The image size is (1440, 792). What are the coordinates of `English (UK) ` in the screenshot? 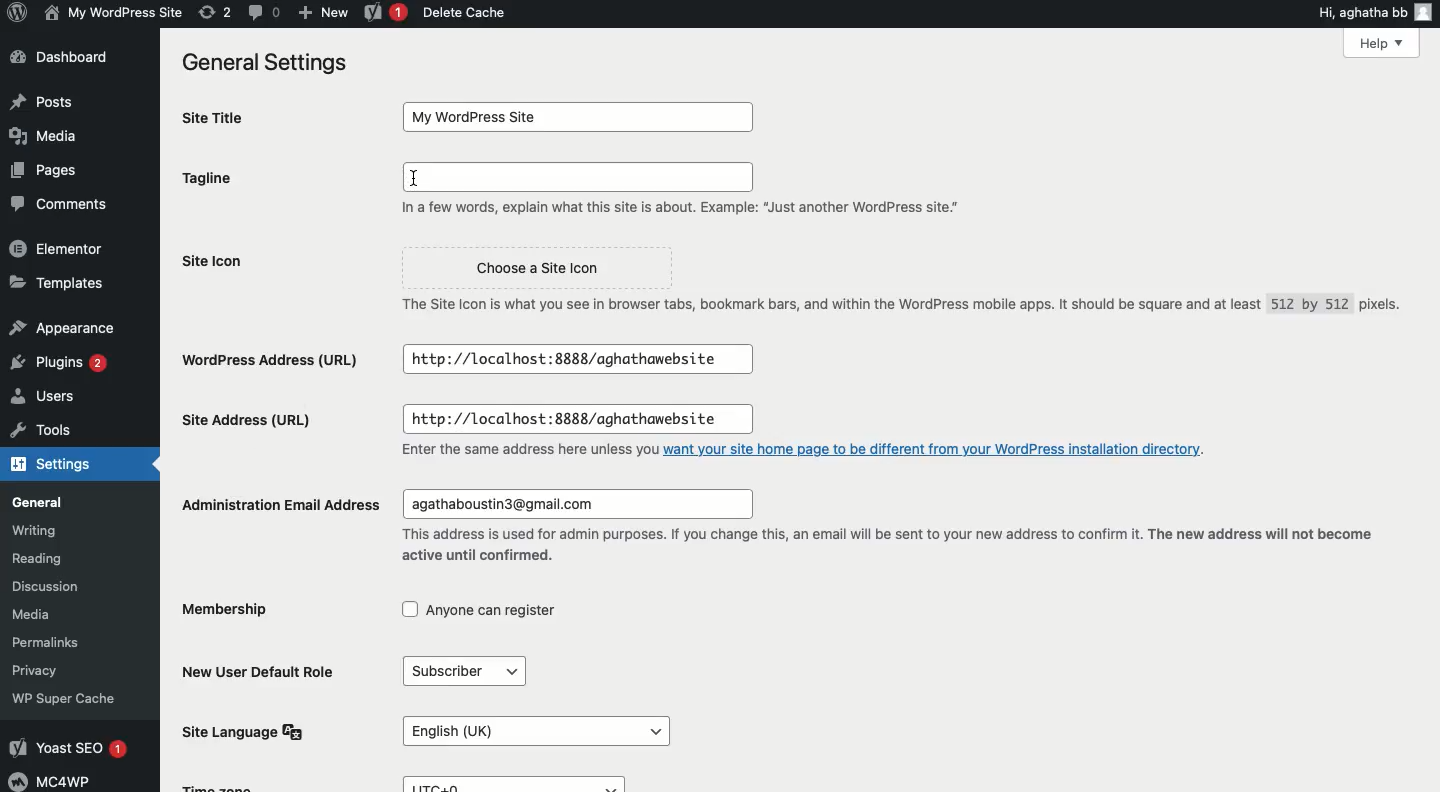 It's located at (531, 723).